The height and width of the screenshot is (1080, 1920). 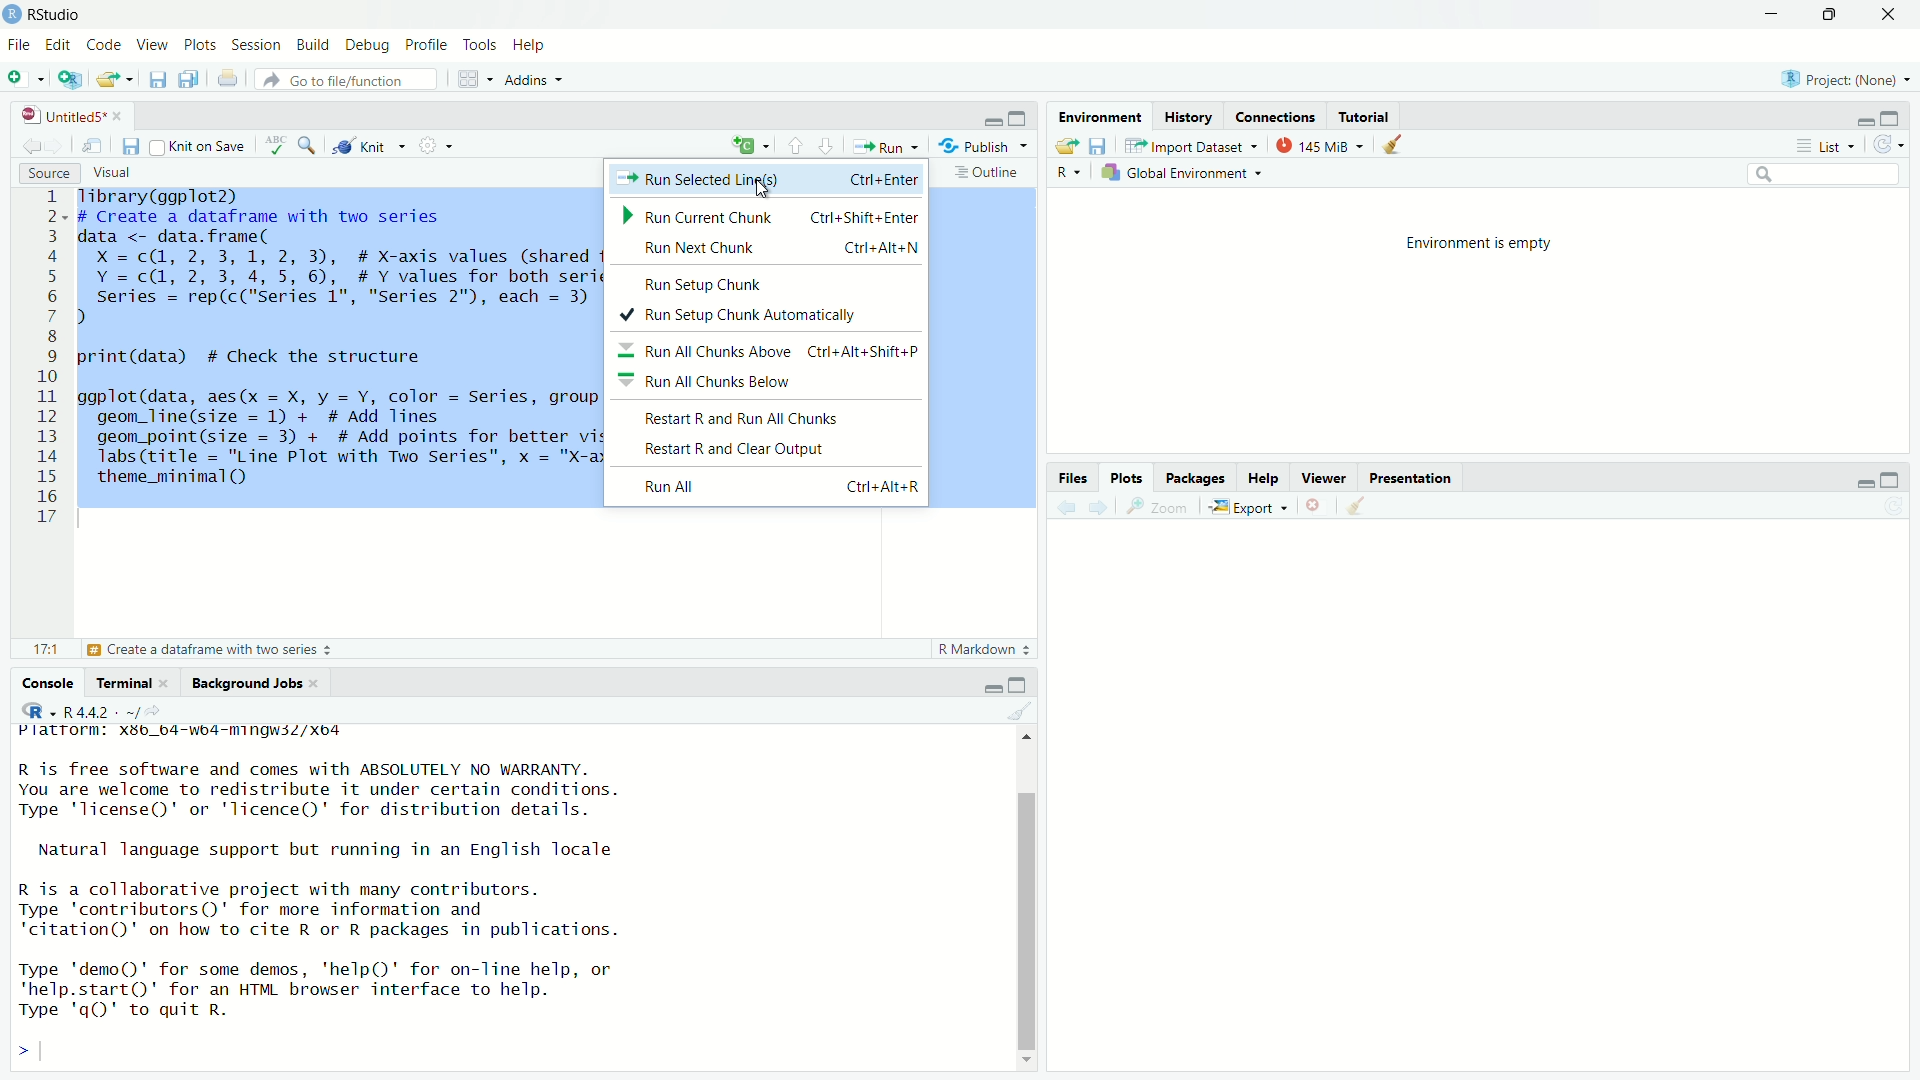 I want to click on Run the current line or selection, so click(x=884, y=145).